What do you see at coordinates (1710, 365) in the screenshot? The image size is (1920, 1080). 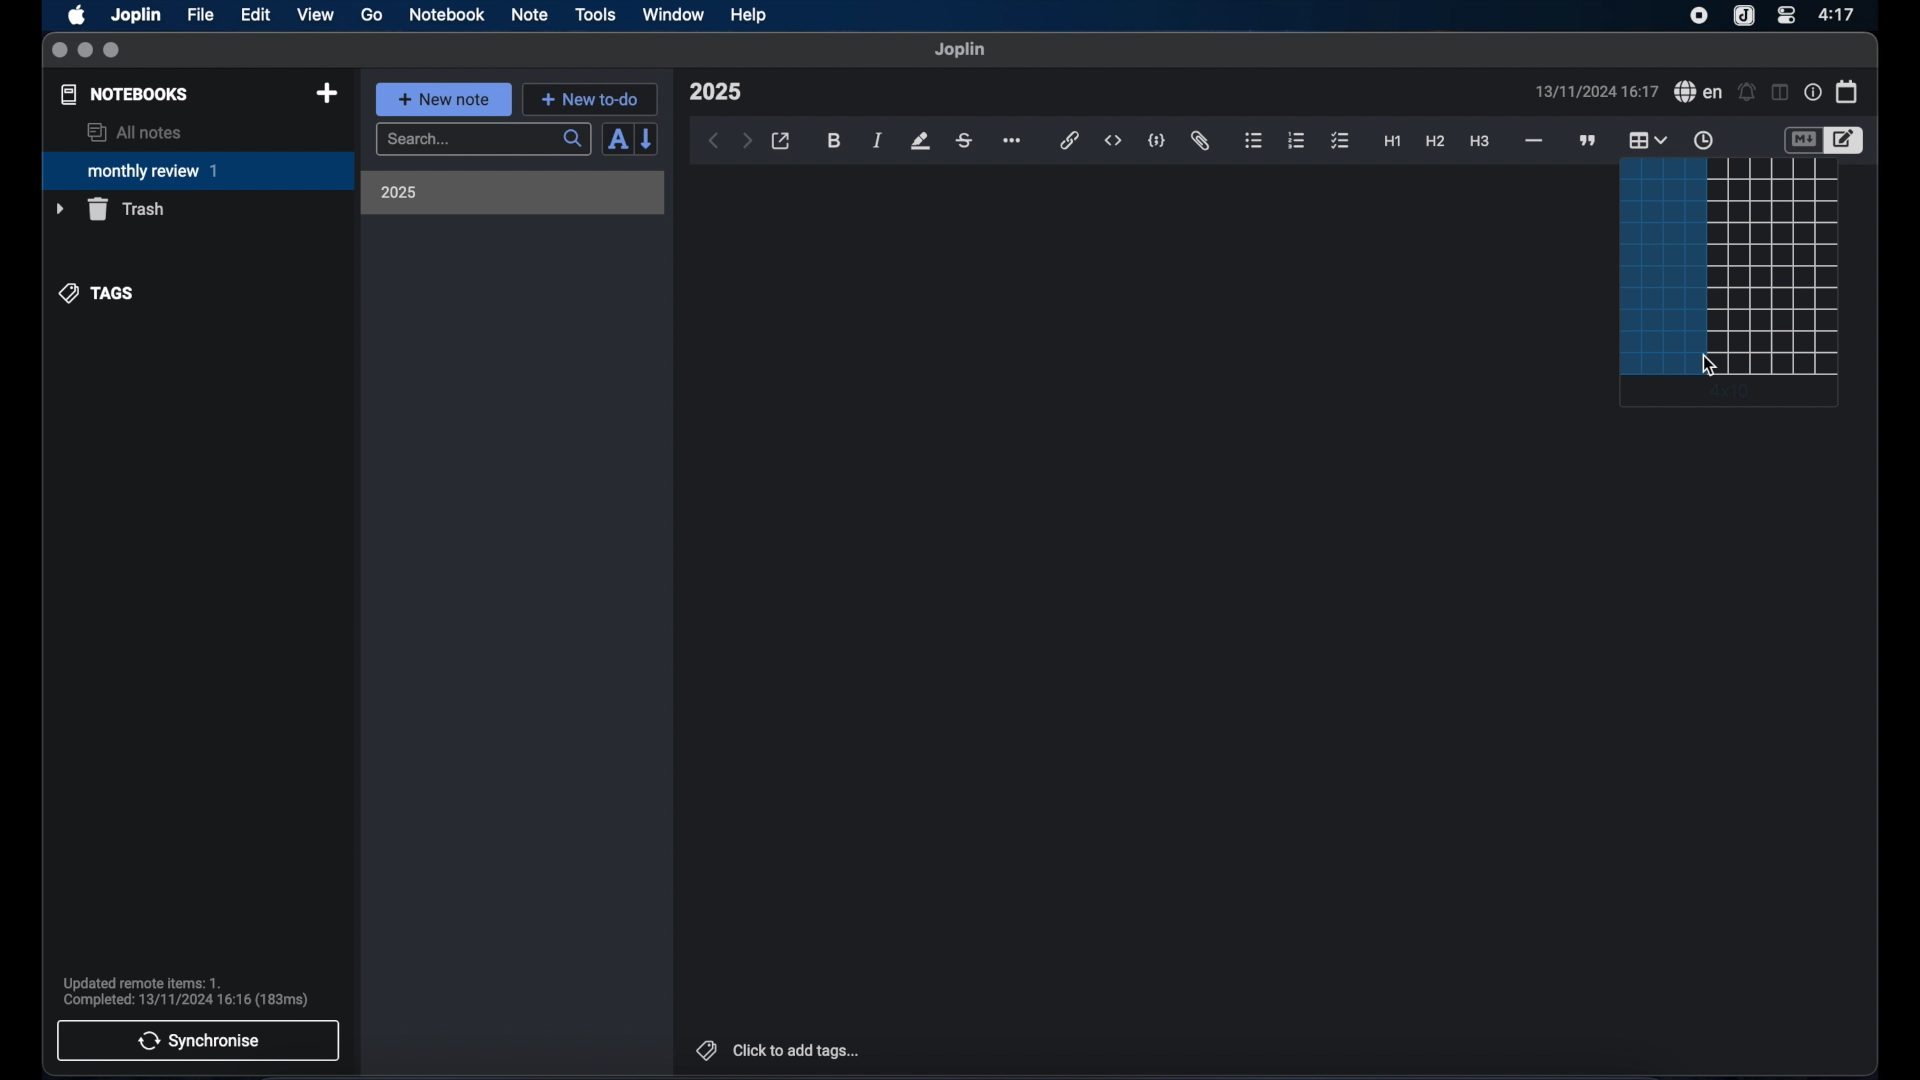 I see `cursor` at bounding box center [1710, 365].